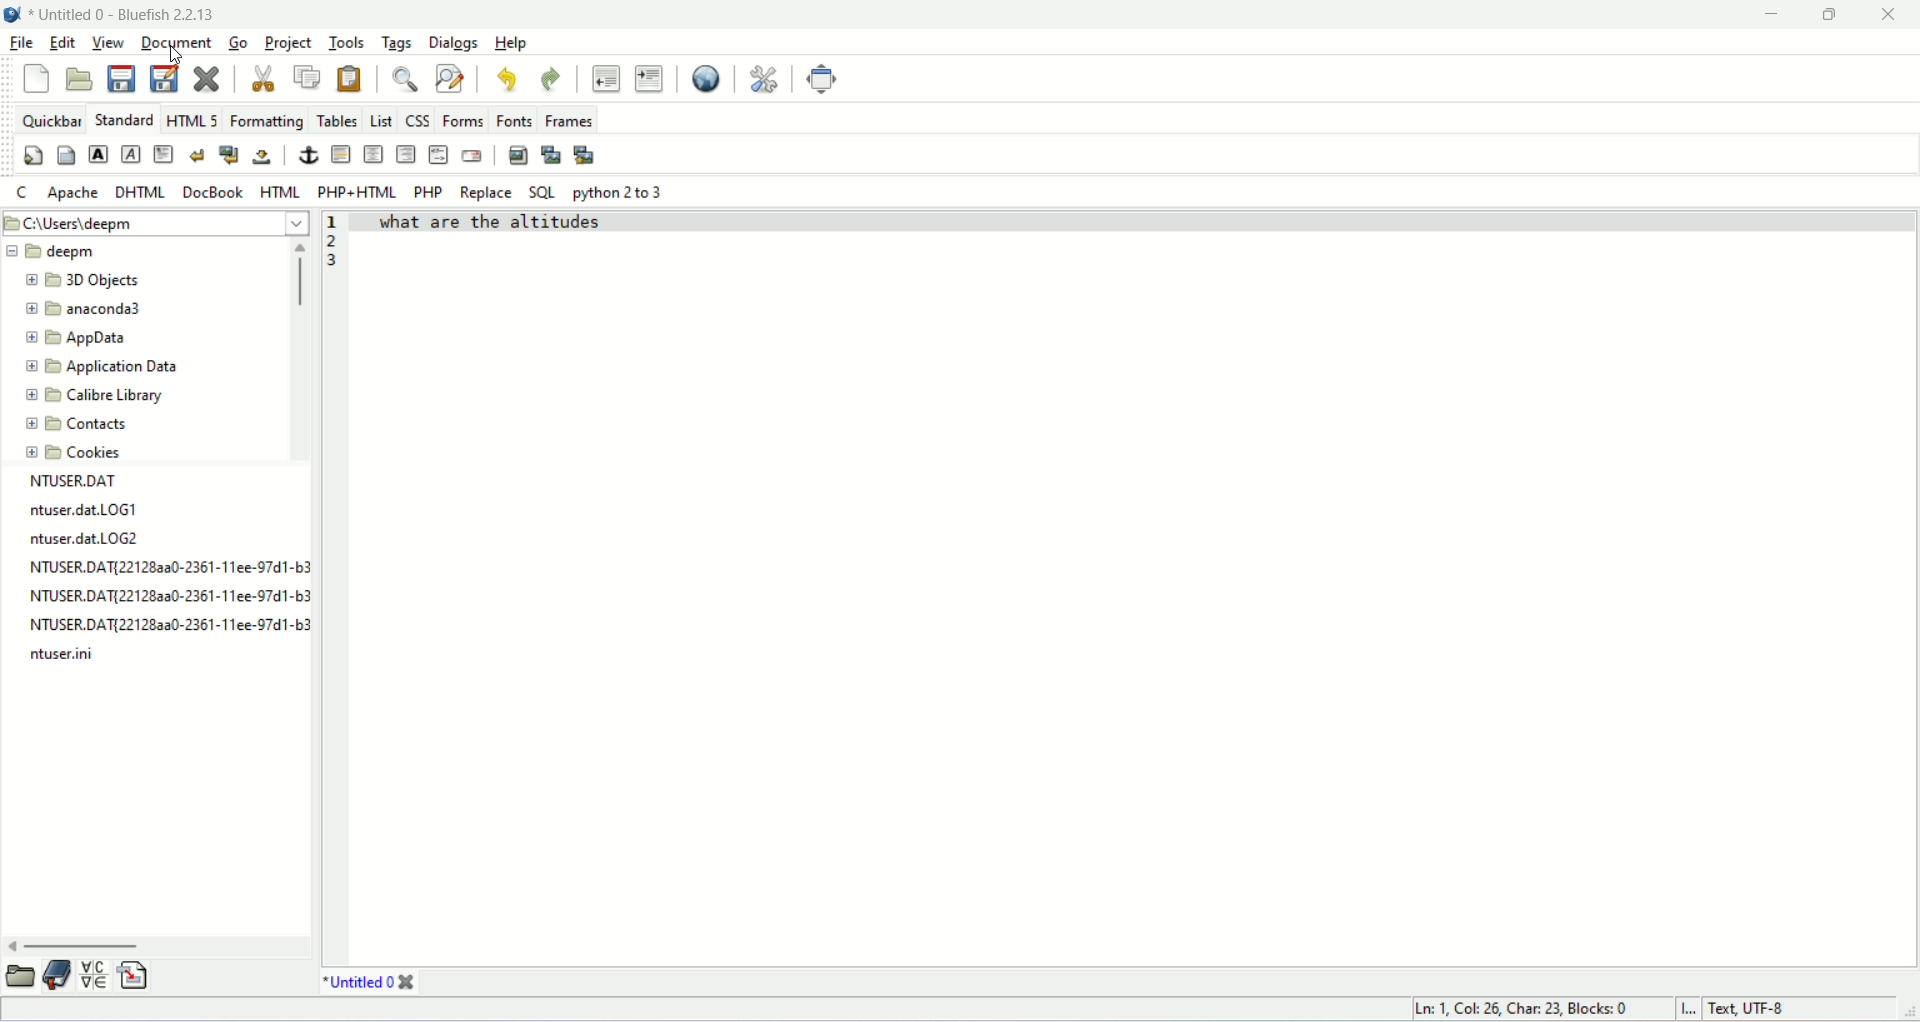 Image resolution: width=1920 pixels, height=1022 pixels. Describe the element at coordinates (119, 78) in the screenshot. I see `save current file` at that location.